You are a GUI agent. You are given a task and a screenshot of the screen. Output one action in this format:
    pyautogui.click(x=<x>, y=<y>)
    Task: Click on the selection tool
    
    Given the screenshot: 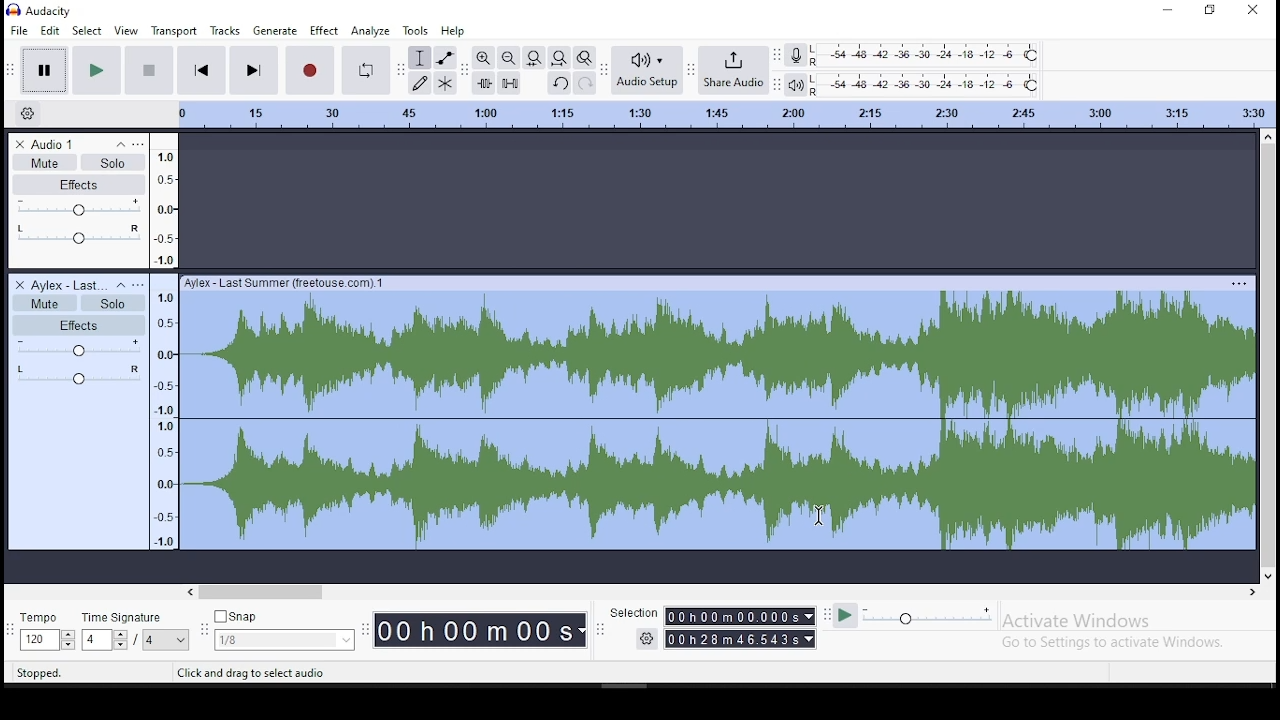 What is the action you would take?
    pyautogui.click(x=420, y=58)
    